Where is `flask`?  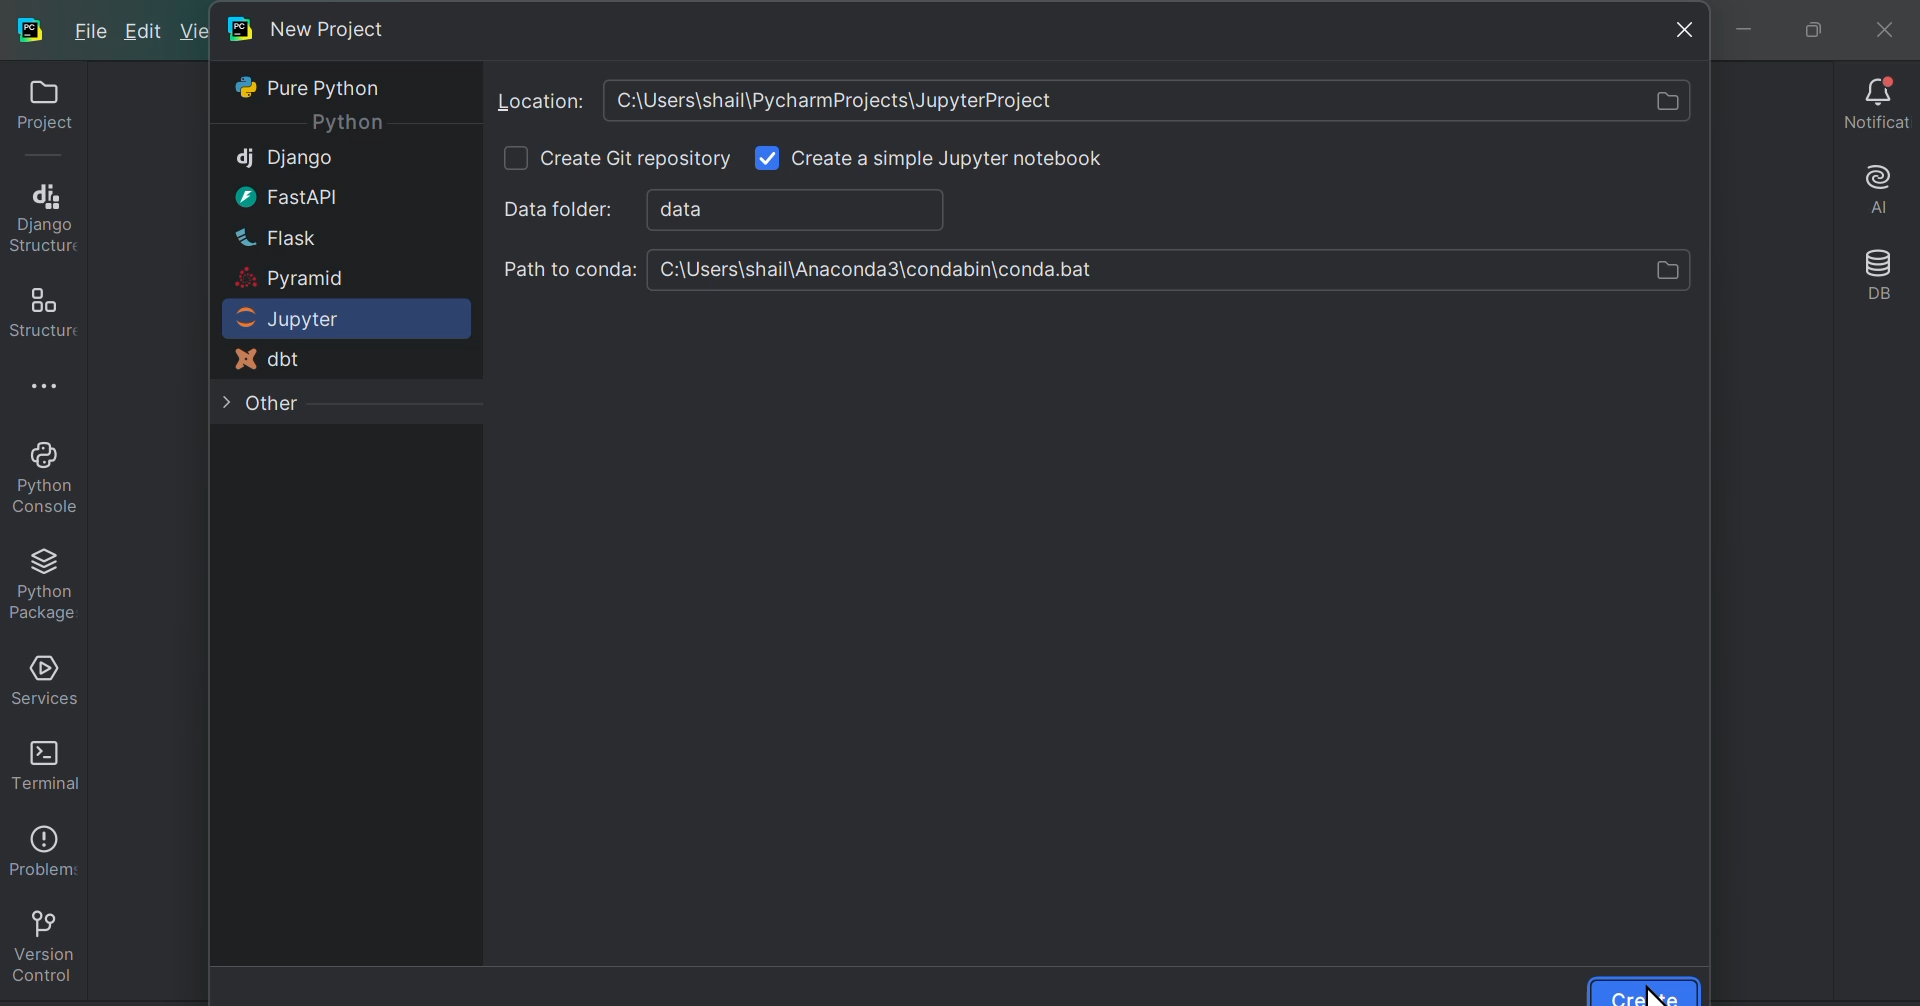 flask is located at coordinates (274, 236).